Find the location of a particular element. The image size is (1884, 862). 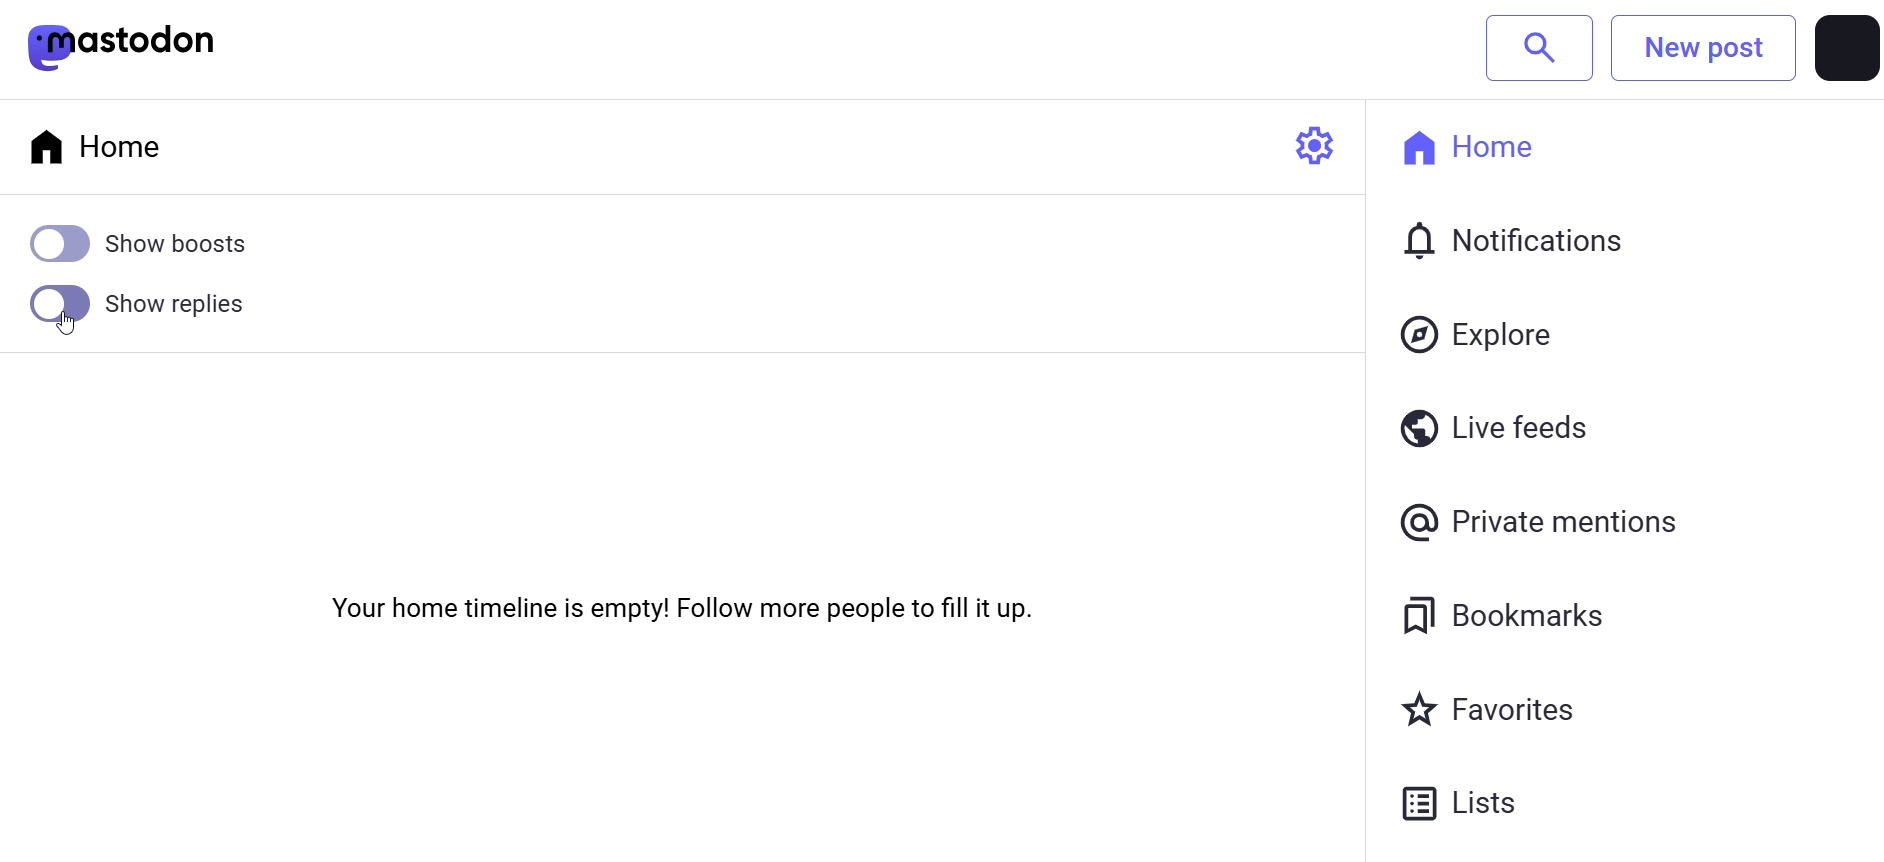

mastodon is located at coordinates (146, 44).